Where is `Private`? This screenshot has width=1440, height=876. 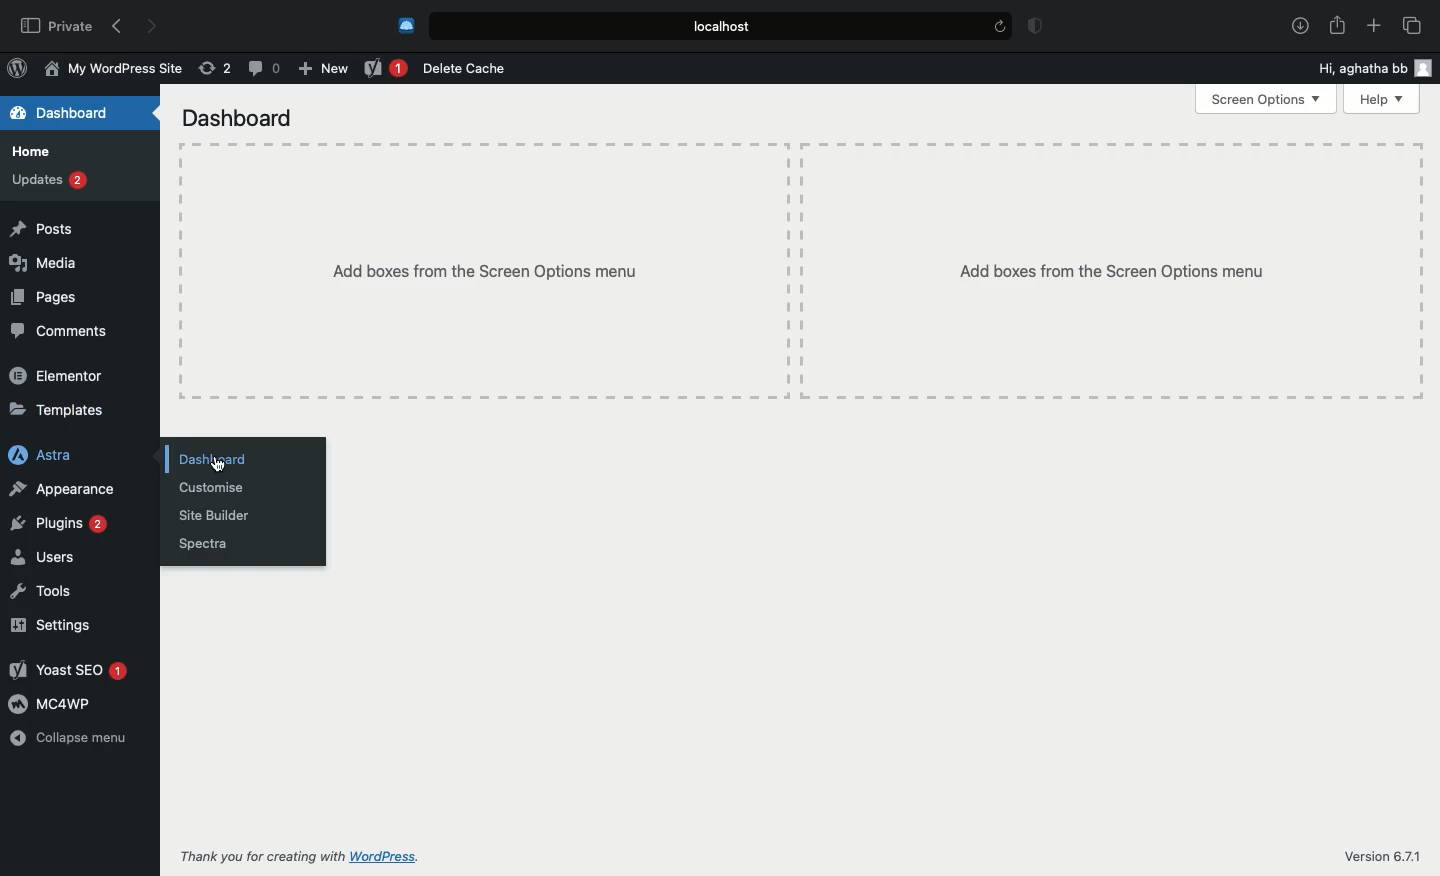 Private is located at coordinates (57, 25).